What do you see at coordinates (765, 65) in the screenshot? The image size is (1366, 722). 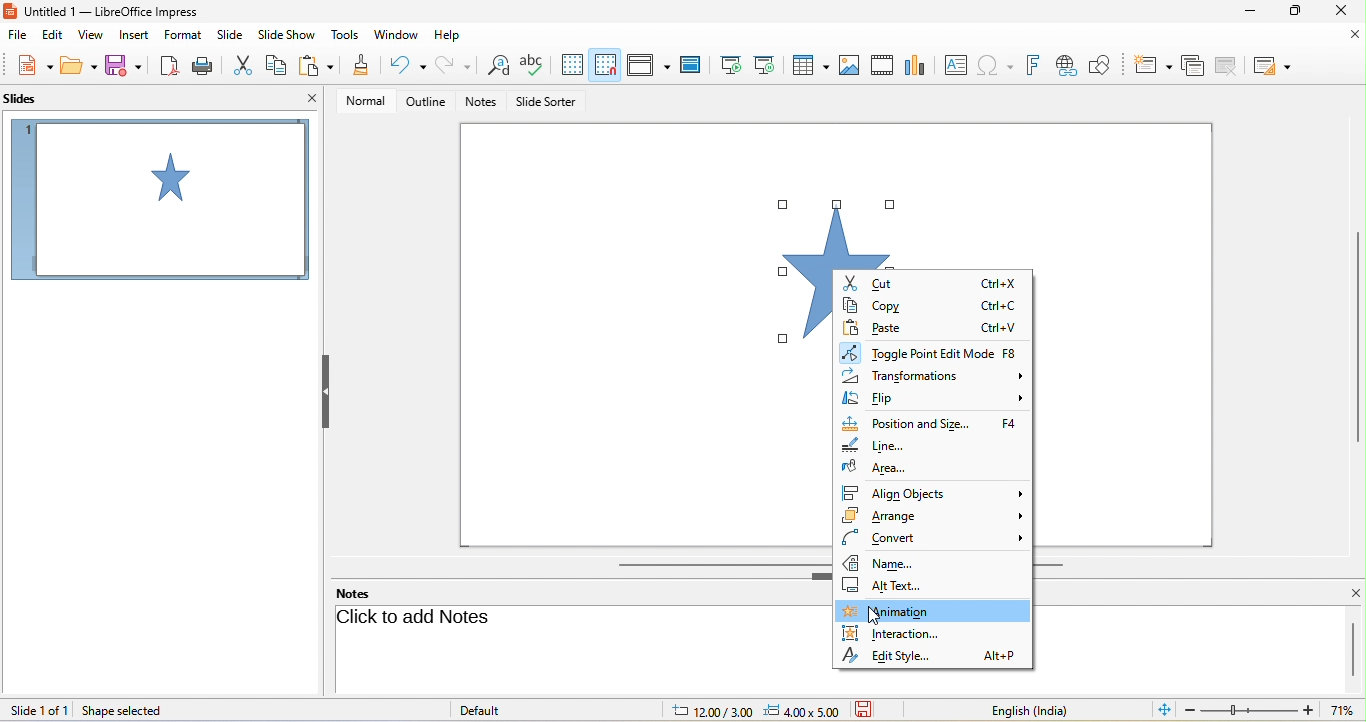 I see `start from current slide` at bounding box center [765, 65].